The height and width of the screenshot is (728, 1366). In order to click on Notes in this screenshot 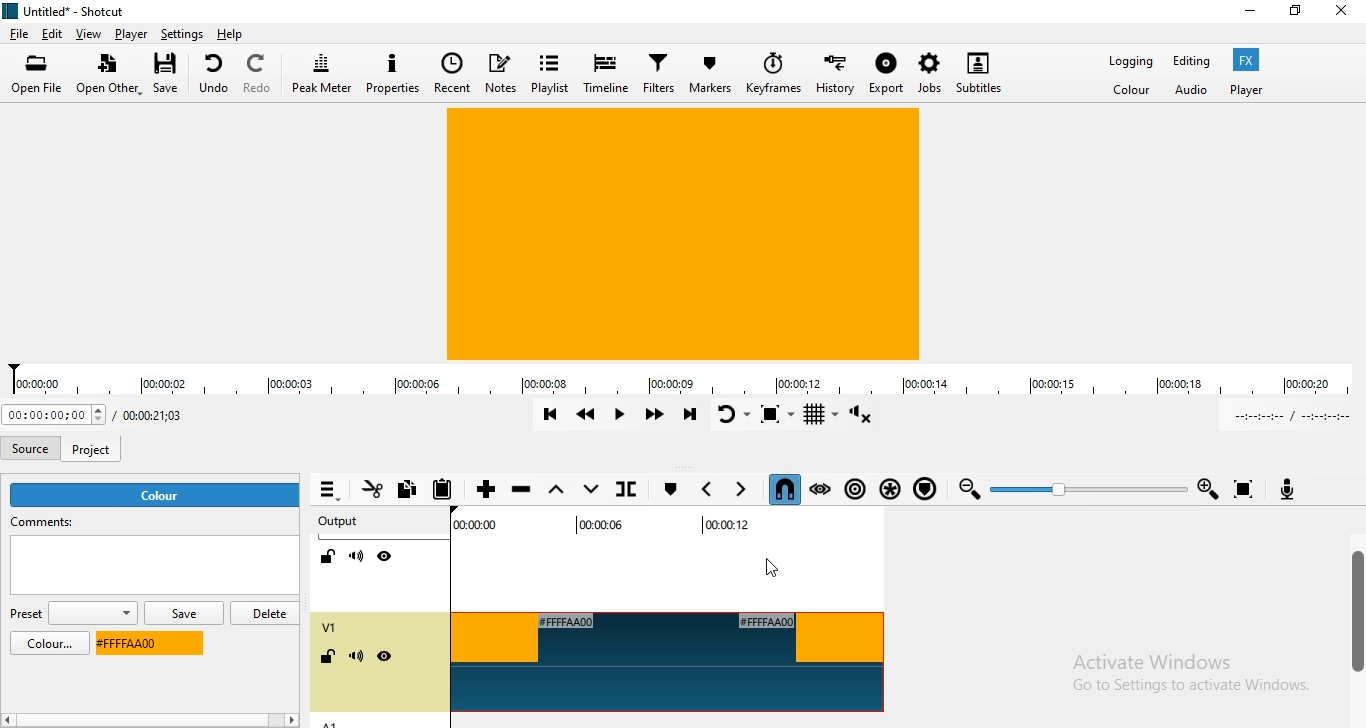, I will do `click(500, 72)`.